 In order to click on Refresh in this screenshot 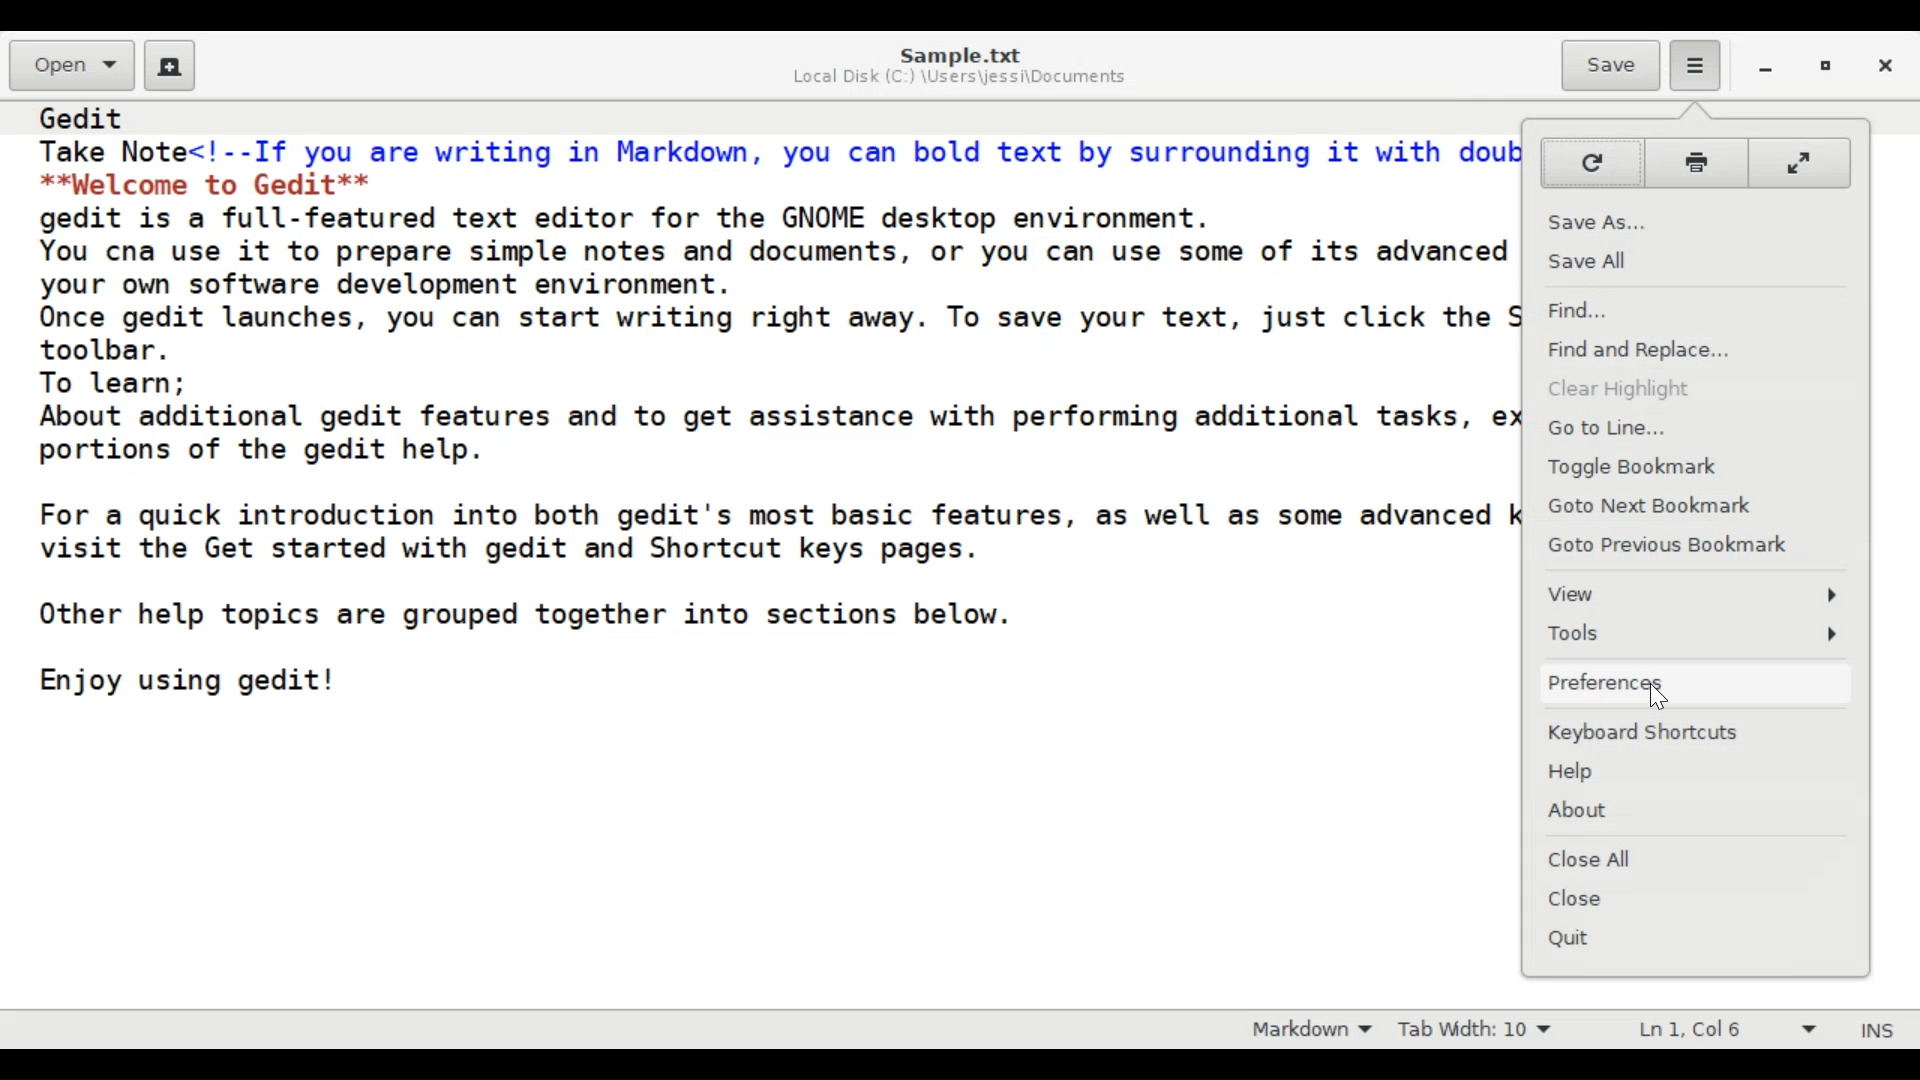, I will do `click(1592, 164)`.